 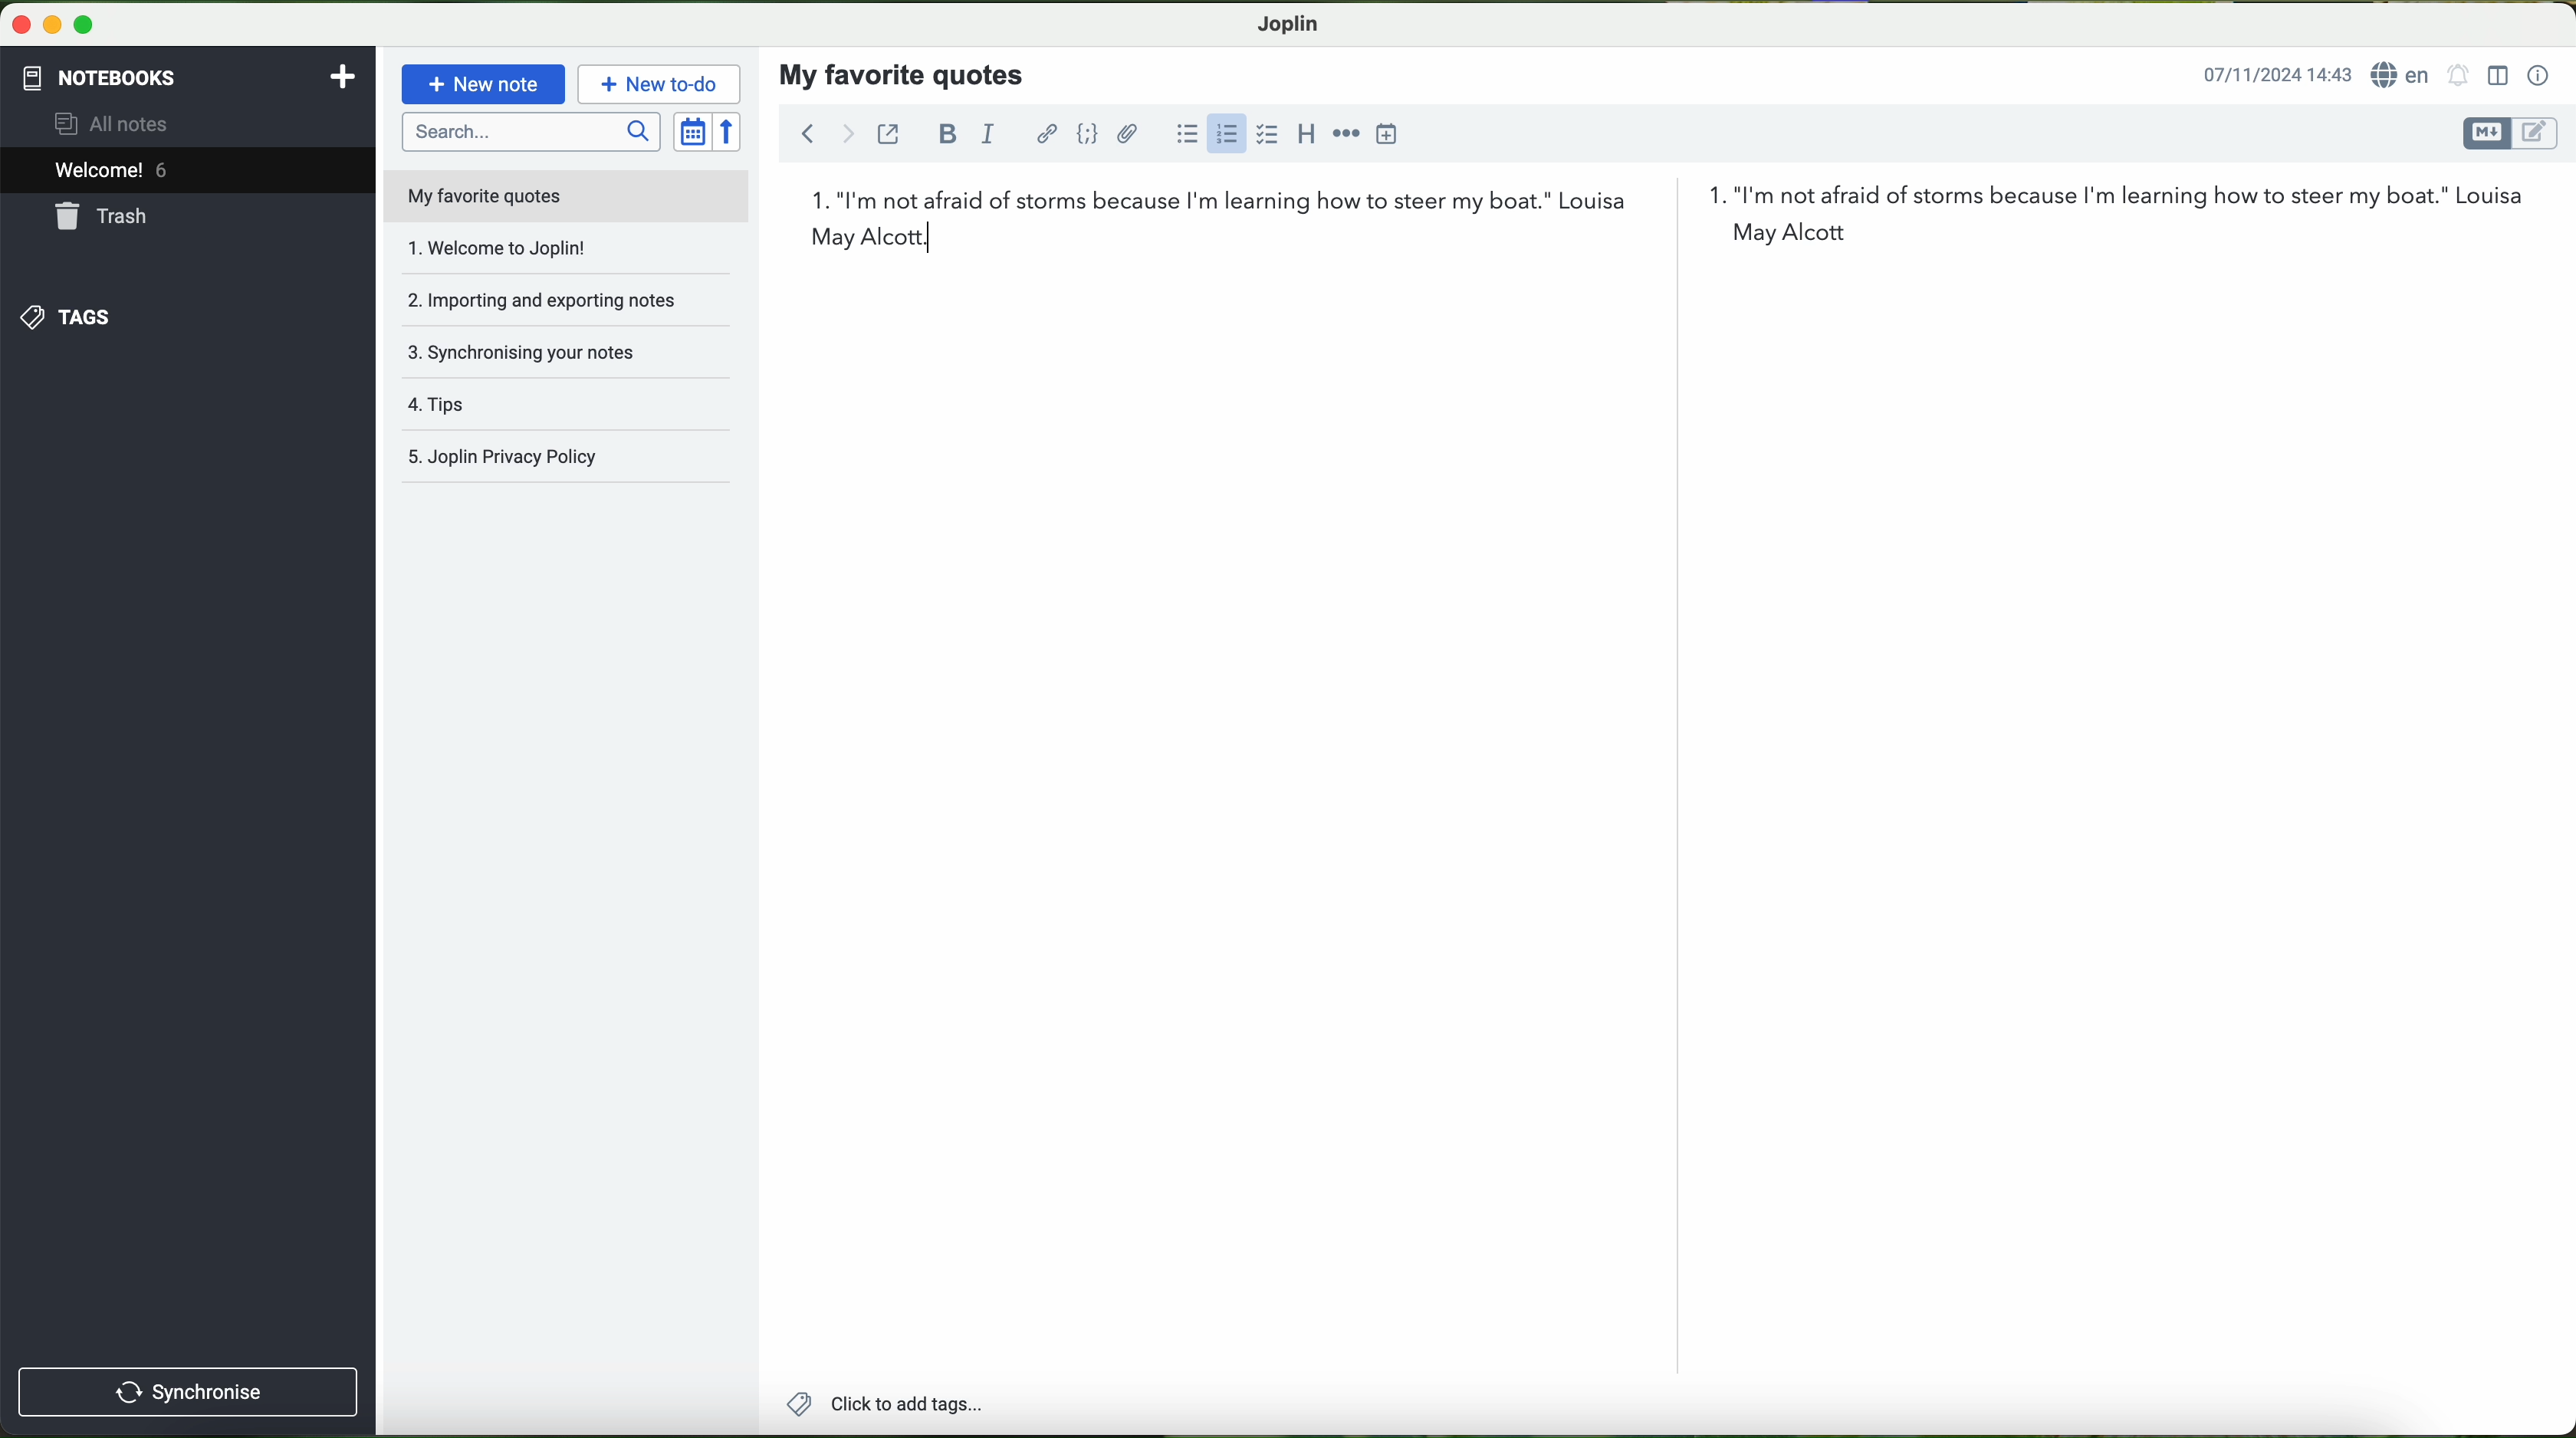 I want to click on tags, so click(x=187, y=317).